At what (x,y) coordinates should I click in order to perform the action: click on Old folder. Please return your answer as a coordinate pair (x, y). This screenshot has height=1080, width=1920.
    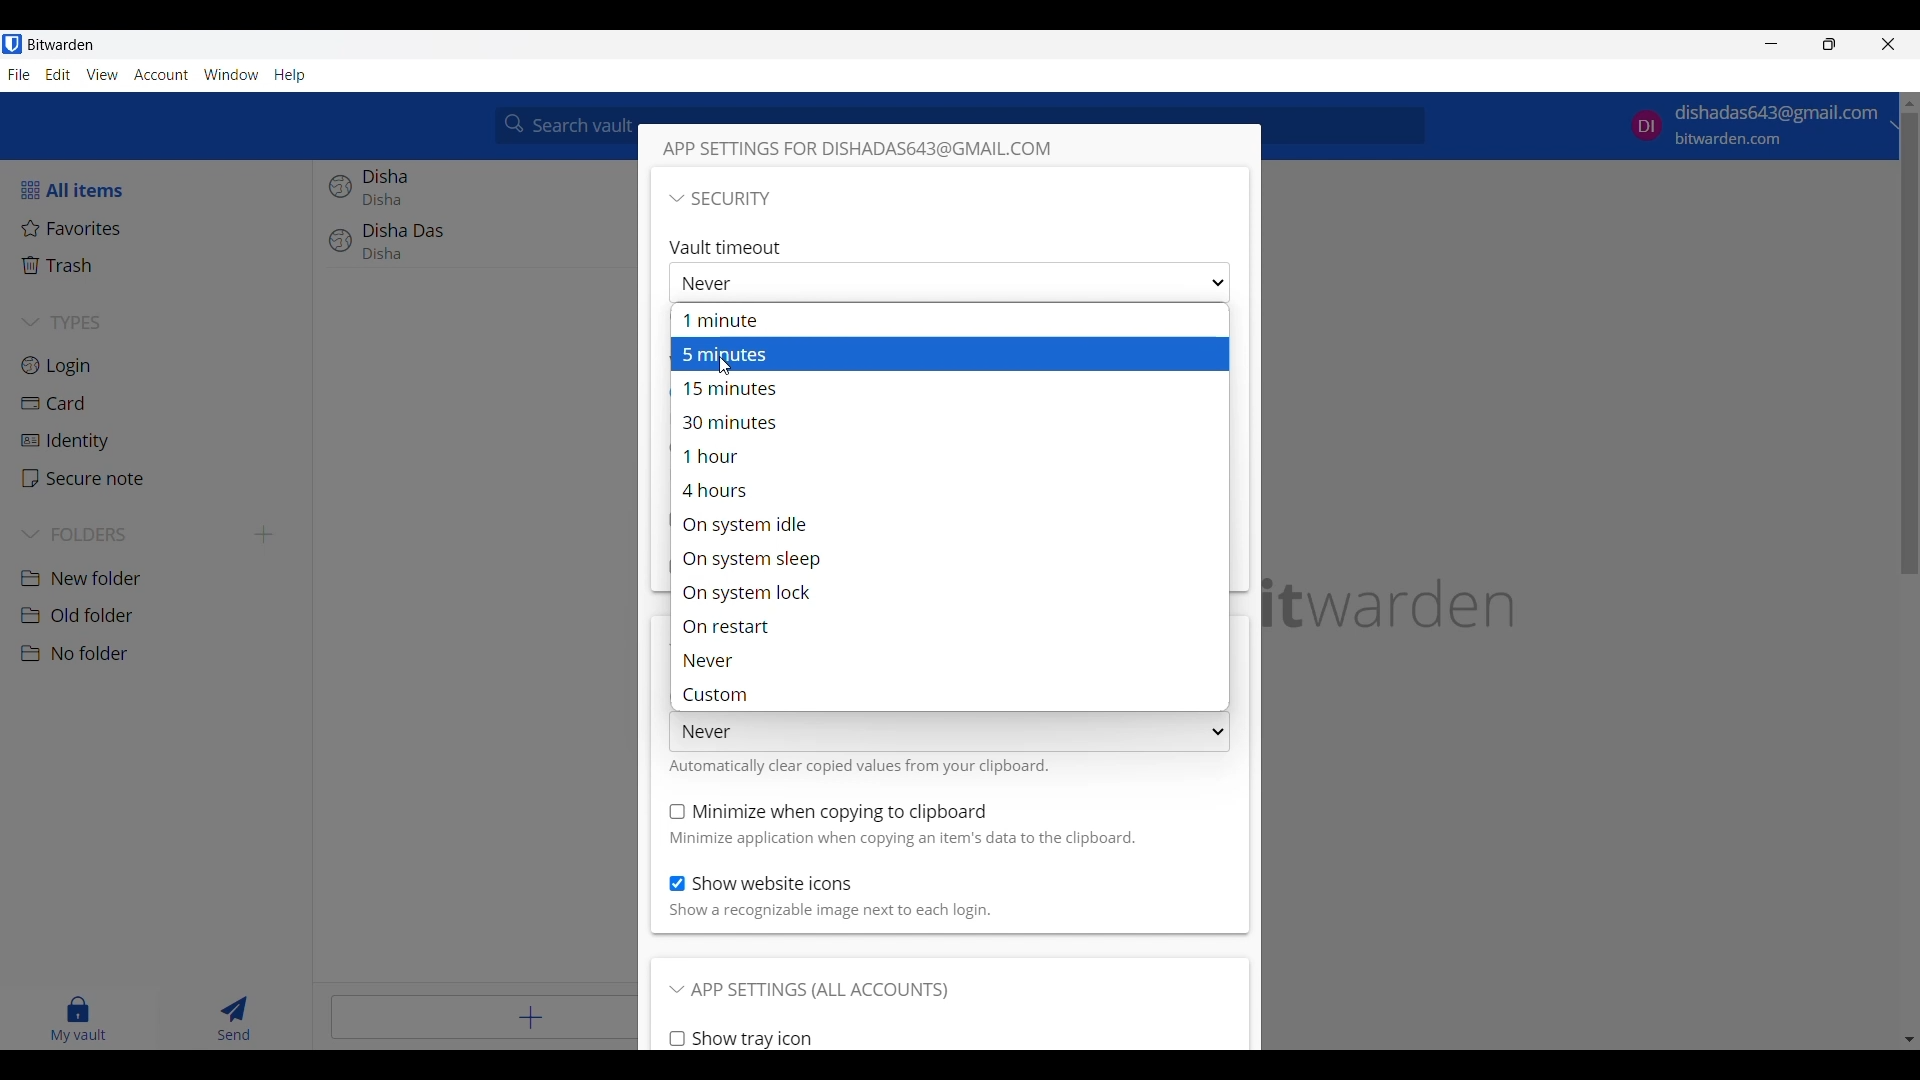
    Looking at the image, I should click on (159, 615).